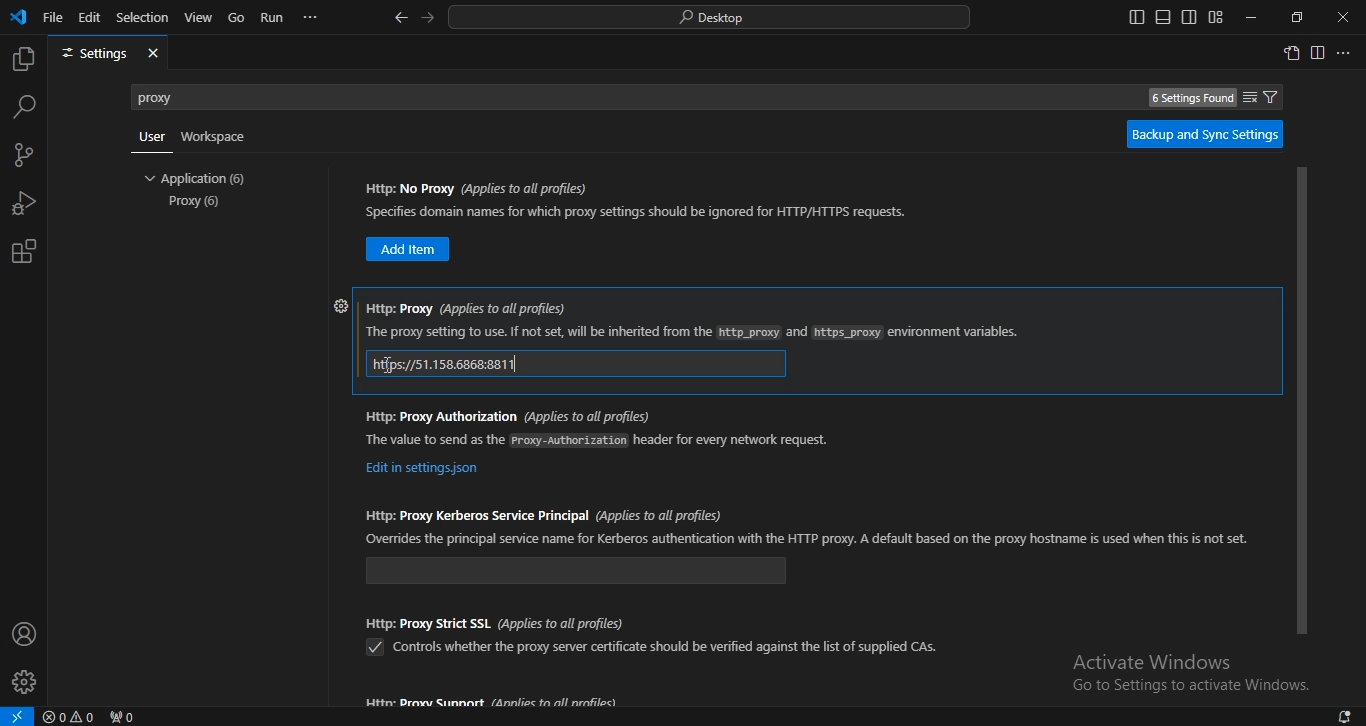 This screenshot has height=726, width=1366. I want to click on search, so click(23, 108).